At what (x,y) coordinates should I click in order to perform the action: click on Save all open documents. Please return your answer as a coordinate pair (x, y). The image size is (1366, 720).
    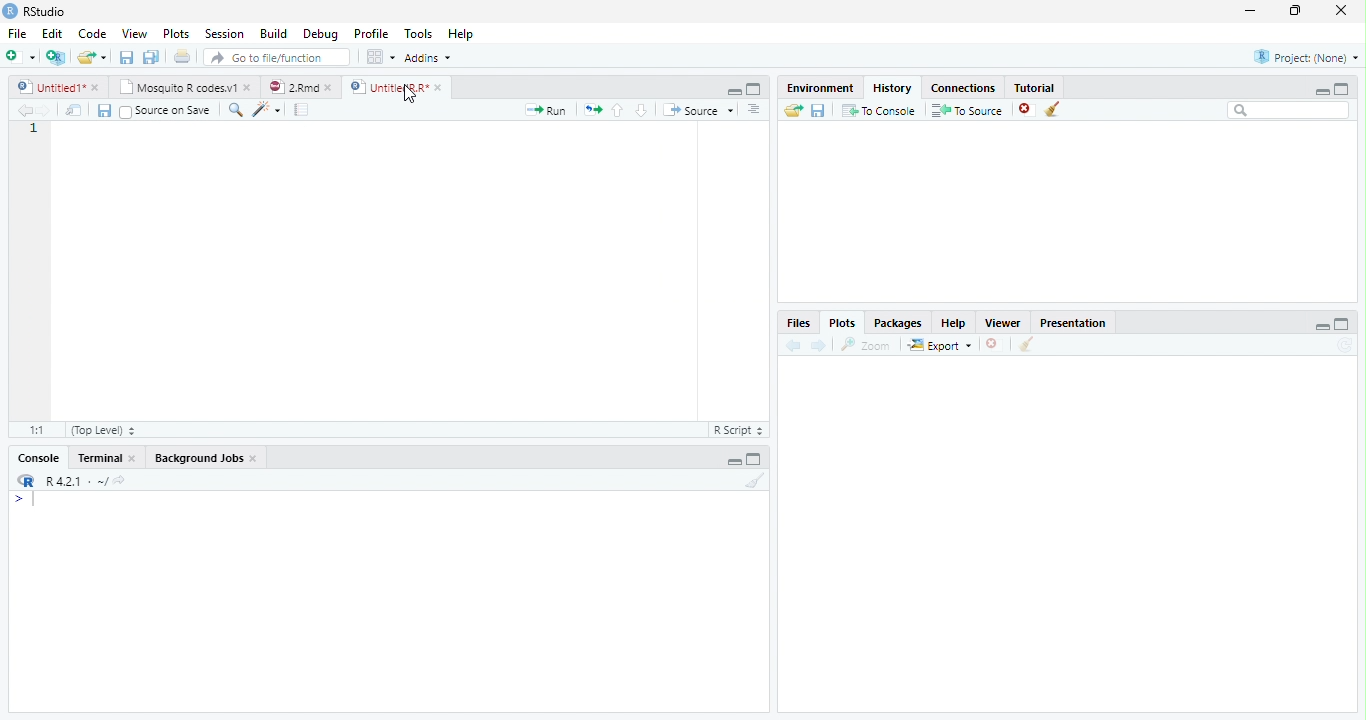
    Looking at the image, I should click on (151, 56).